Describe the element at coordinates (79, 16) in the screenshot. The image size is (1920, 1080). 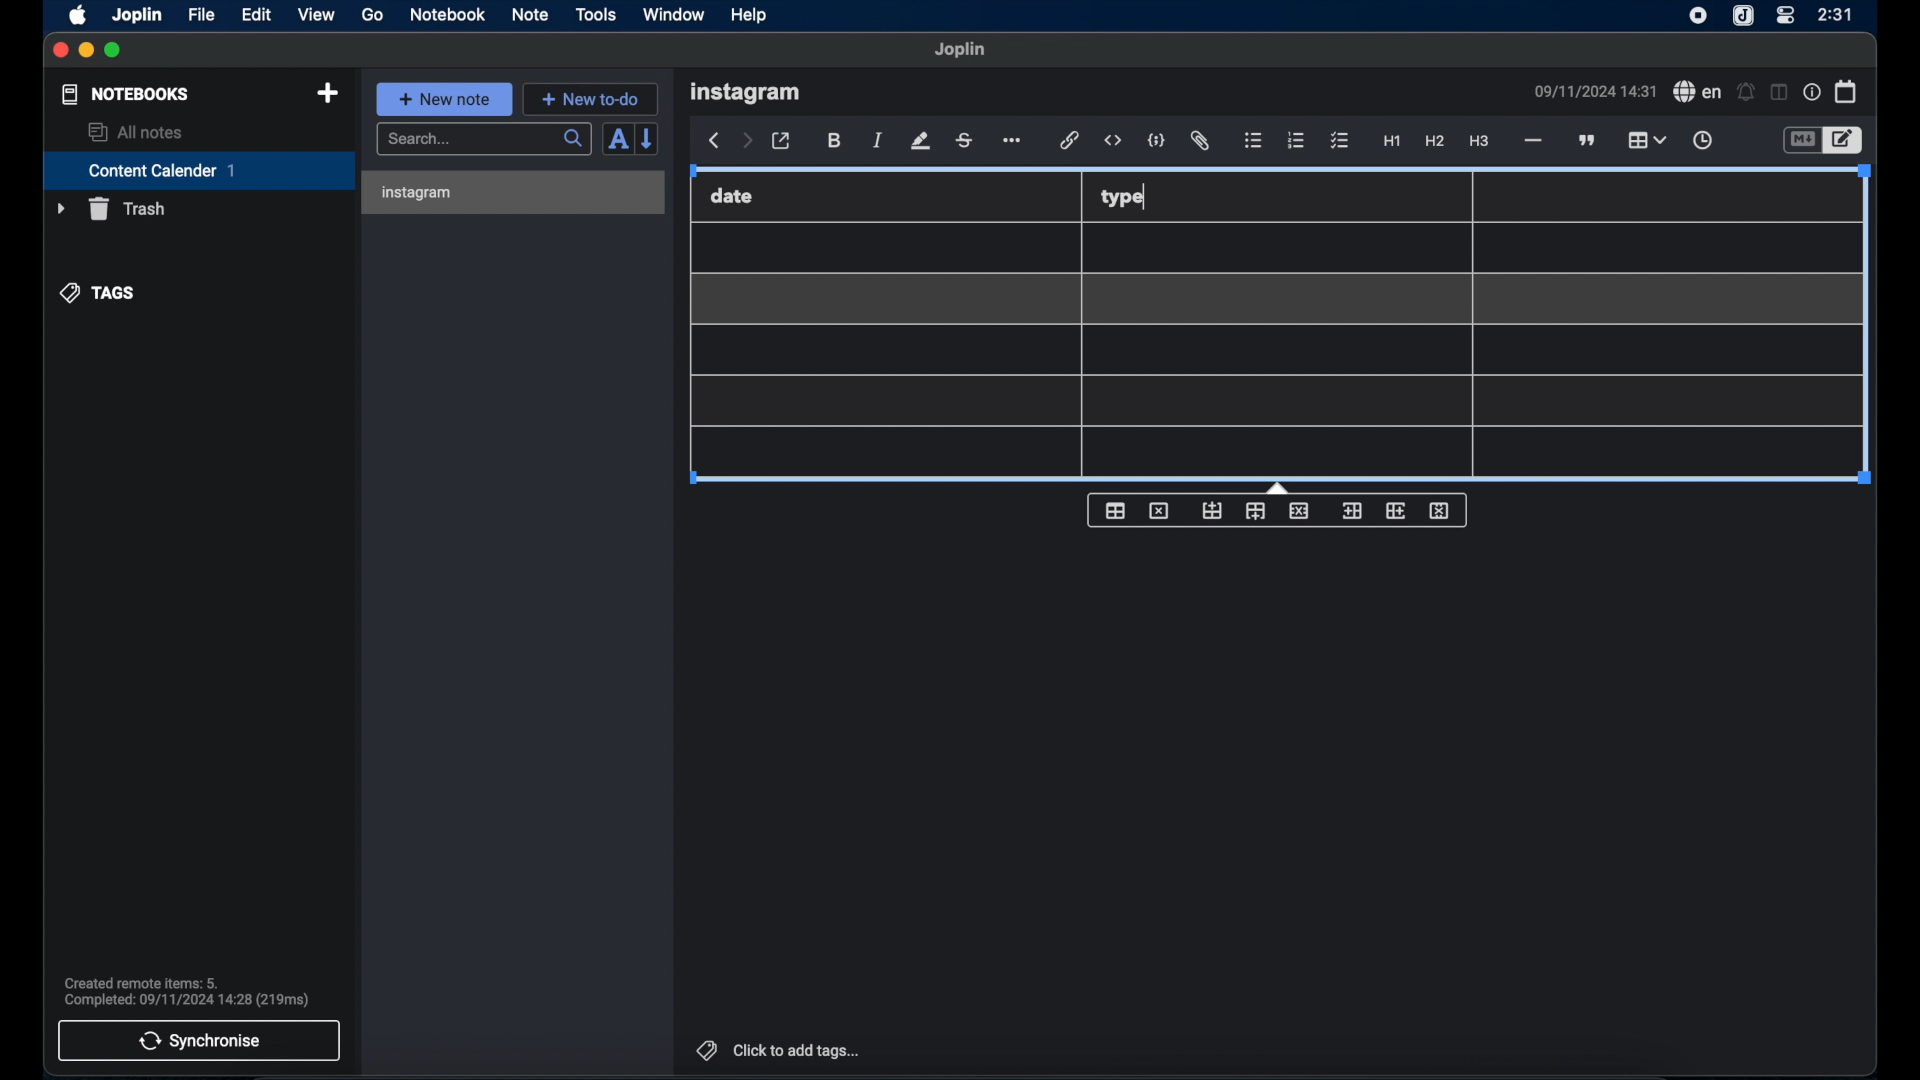
I see `apple icon` at that location.